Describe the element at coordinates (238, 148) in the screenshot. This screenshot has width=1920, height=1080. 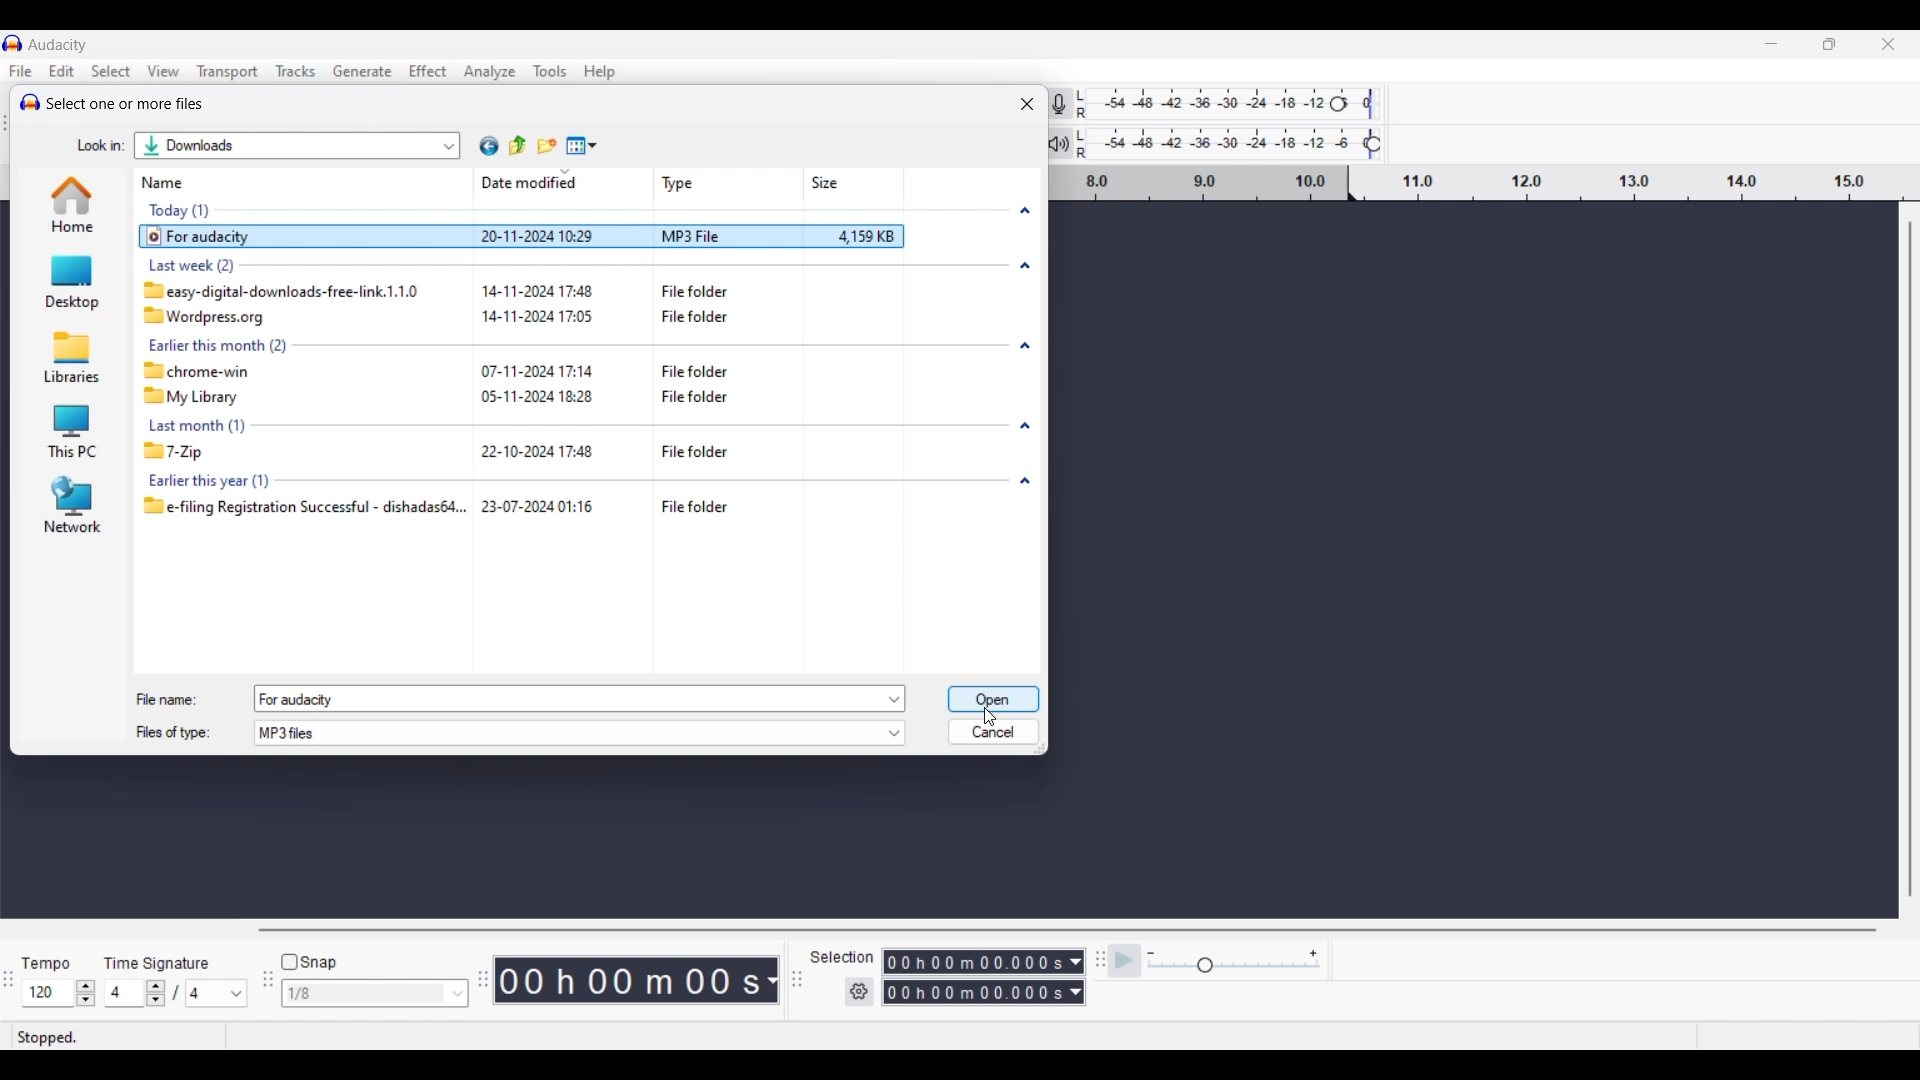
I see `Downloads (select folder)` at that location.